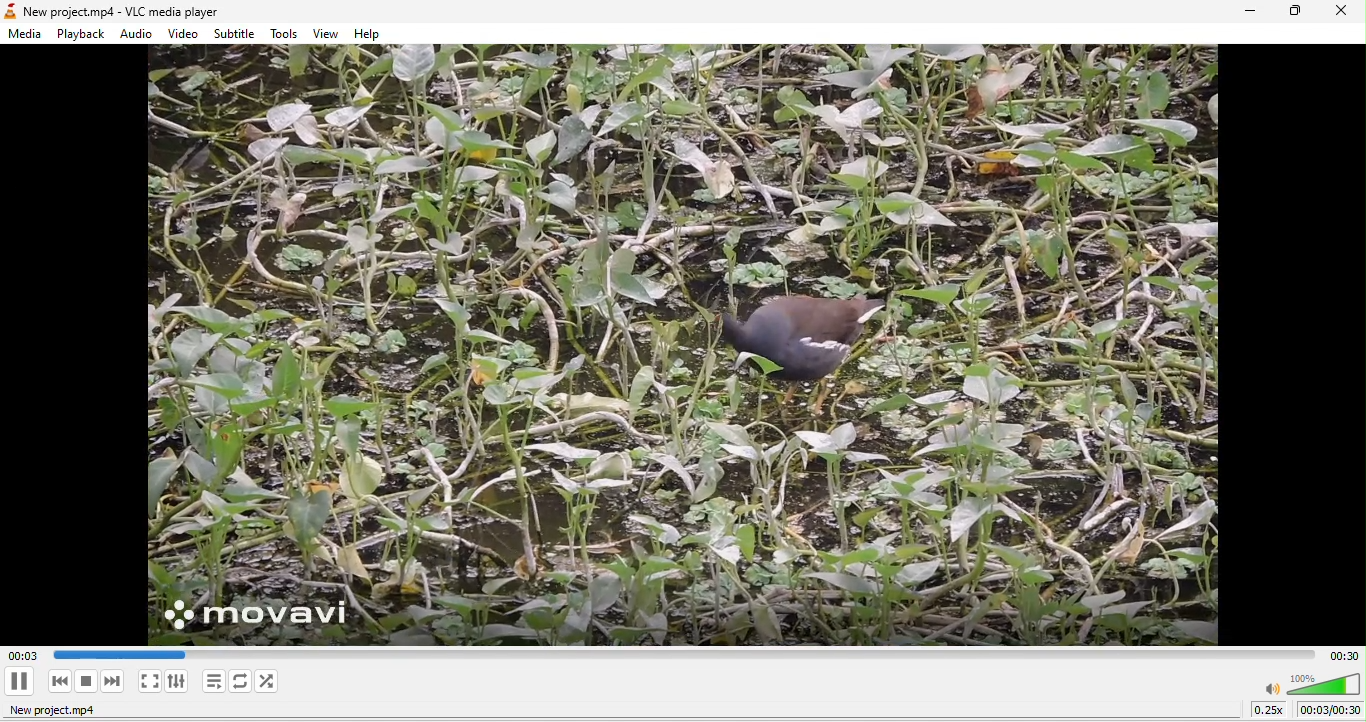  I want to click on New project.mp4 - VLC media player, so click(117, 10).